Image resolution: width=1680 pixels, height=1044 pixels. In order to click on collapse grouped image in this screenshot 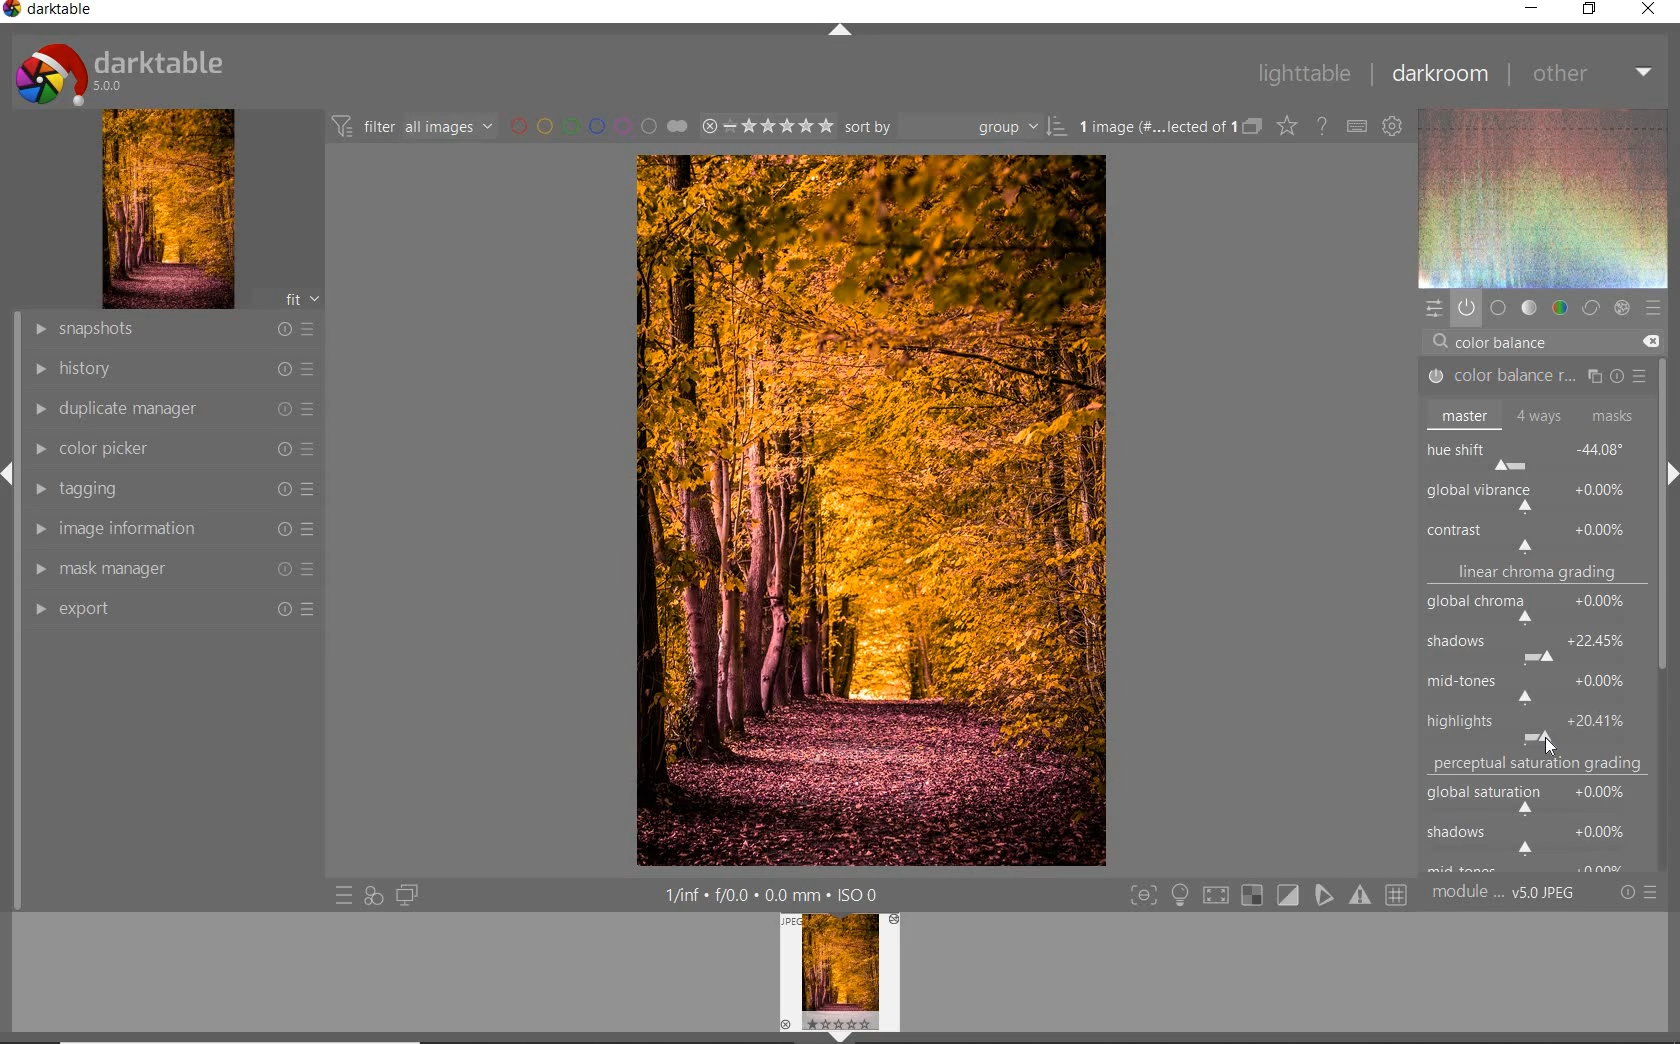, I will do `click(1252, 127)`.